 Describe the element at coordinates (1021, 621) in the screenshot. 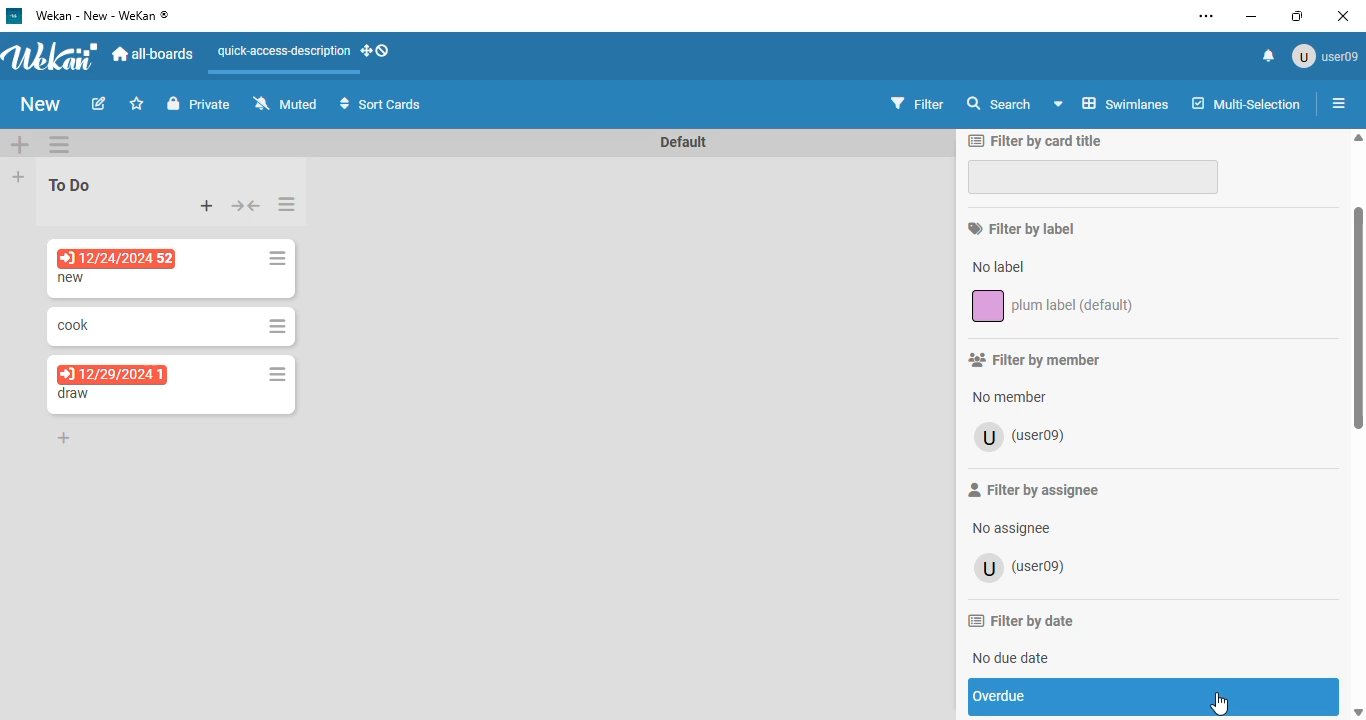

I see `filter by date` at that location.